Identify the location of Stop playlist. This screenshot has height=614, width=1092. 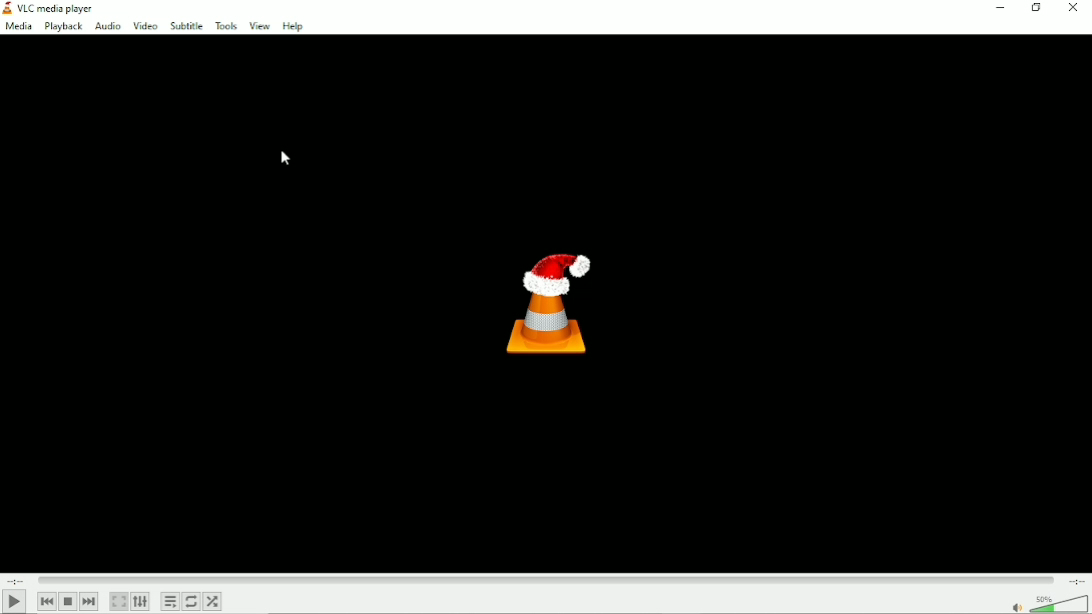
(68, 602).